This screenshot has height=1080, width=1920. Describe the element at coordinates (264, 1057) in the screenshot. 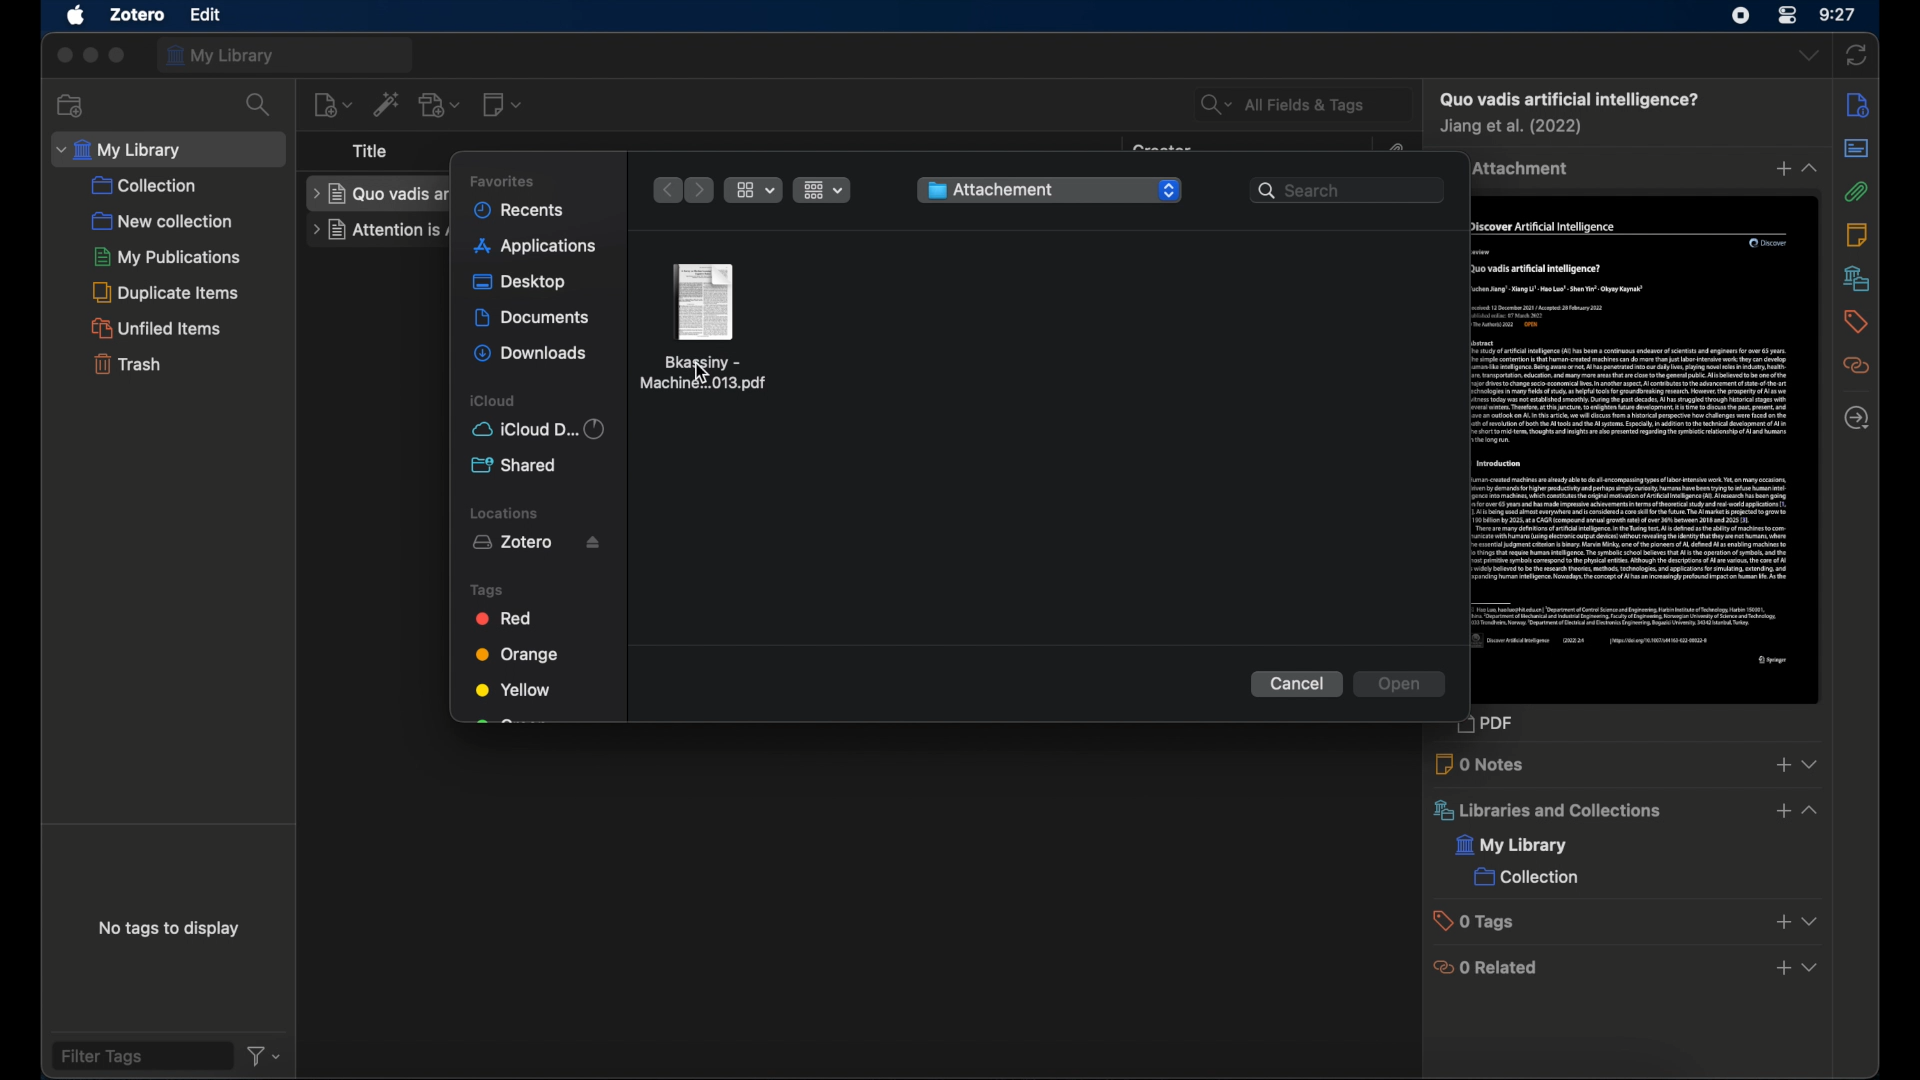

I see `filter dropdown` at that location.